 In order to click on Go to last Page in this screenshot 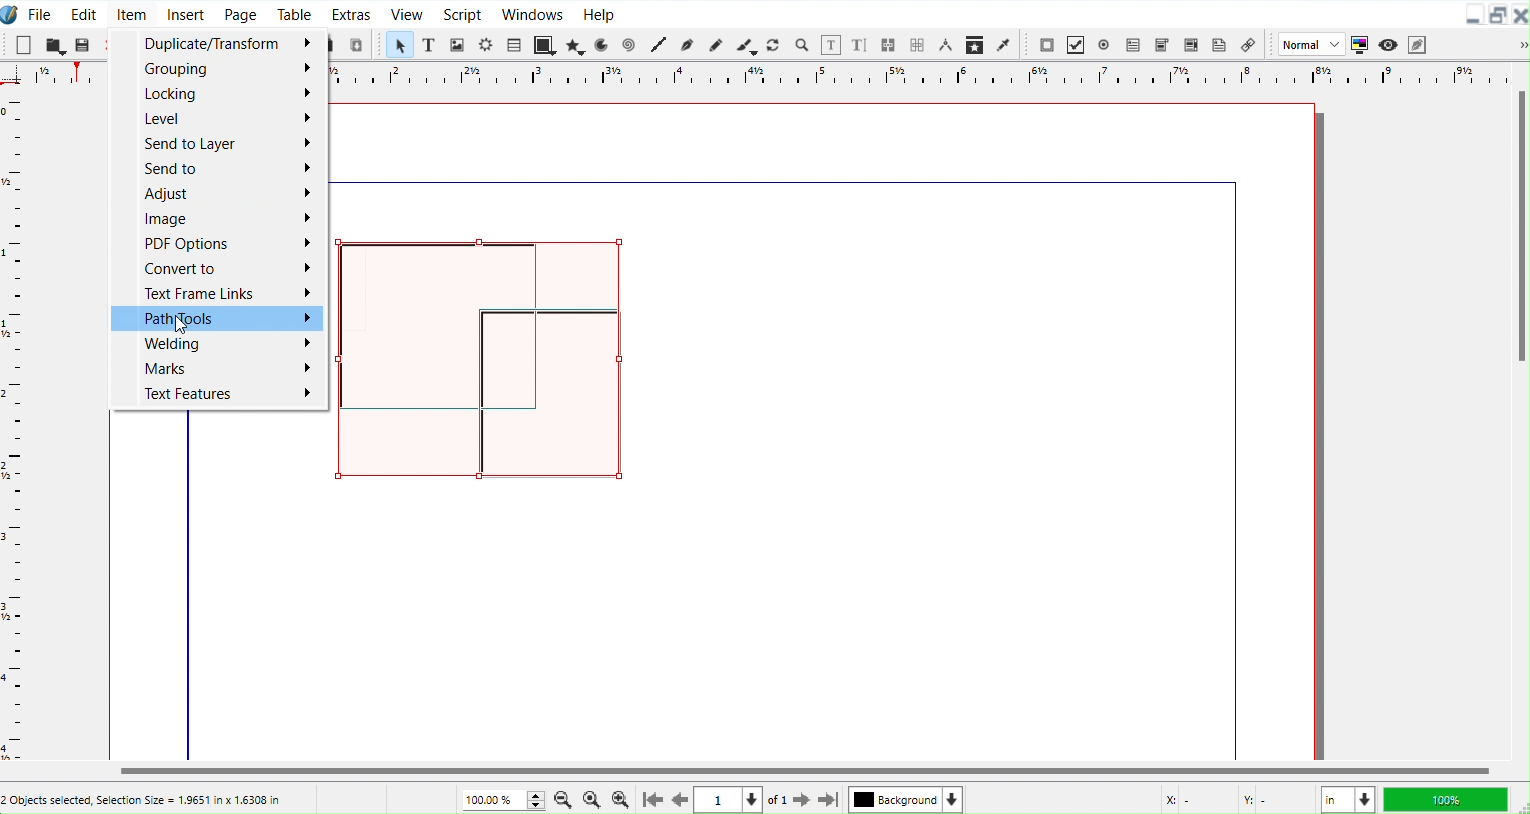, I will do `click(830, 802)`.